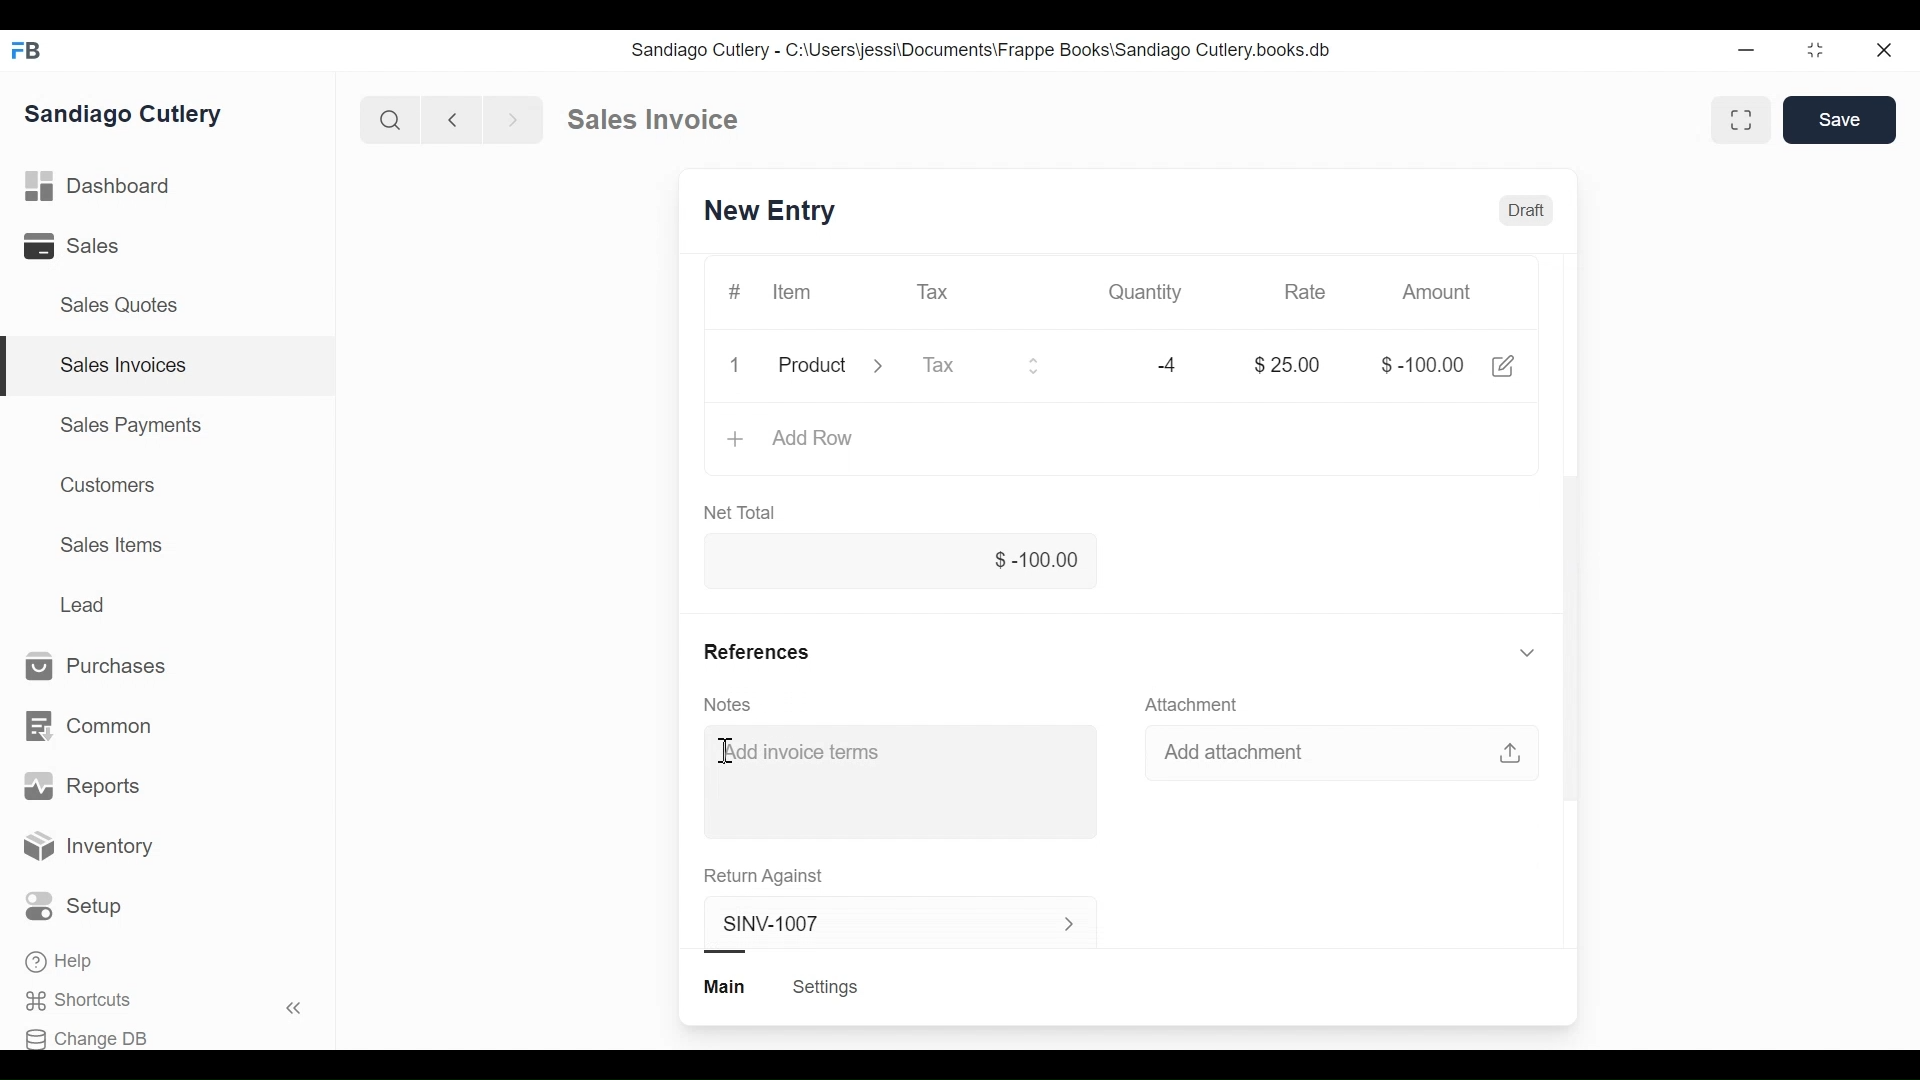  Describe the element at coordinates (68, 245) in the screenshot. I see ` Sales` at that location.